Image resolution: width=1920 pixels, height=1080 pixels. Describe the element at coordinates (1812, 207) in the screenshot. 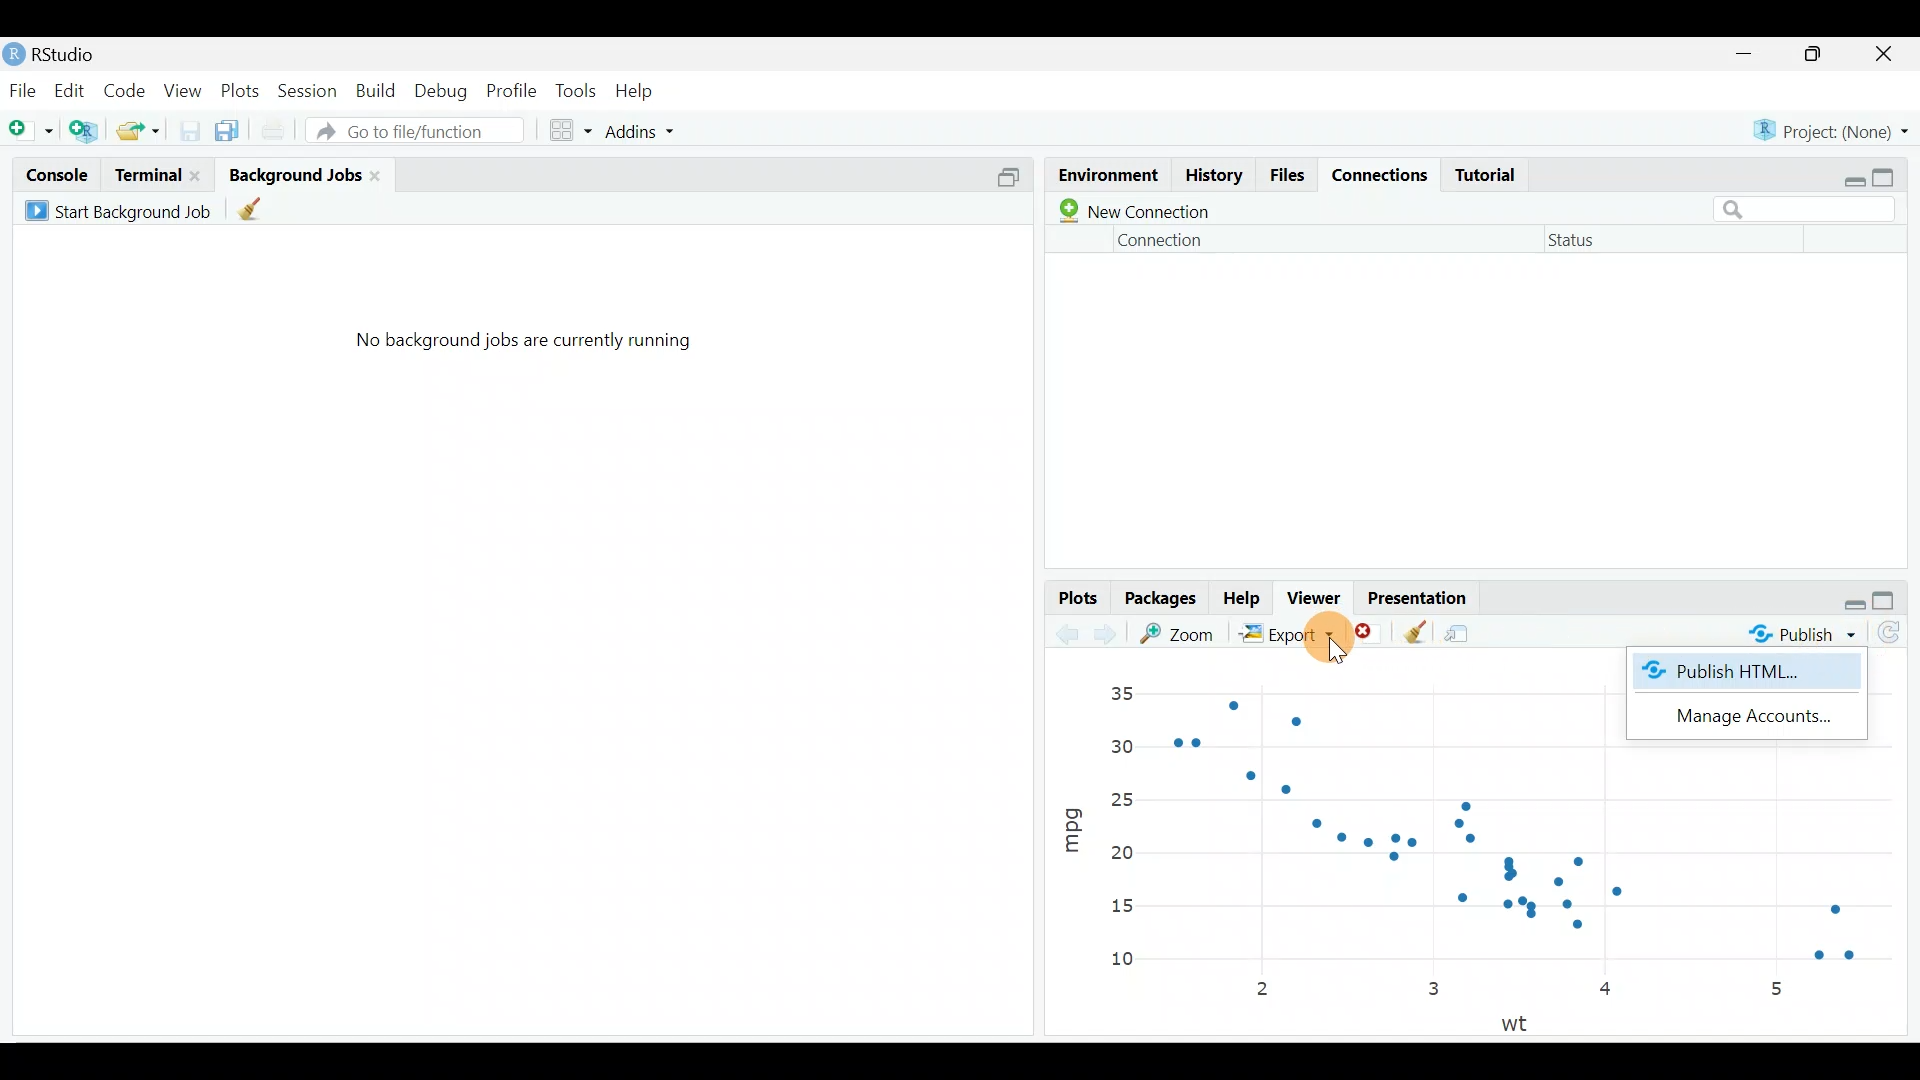

I see `Search bar` at that location.